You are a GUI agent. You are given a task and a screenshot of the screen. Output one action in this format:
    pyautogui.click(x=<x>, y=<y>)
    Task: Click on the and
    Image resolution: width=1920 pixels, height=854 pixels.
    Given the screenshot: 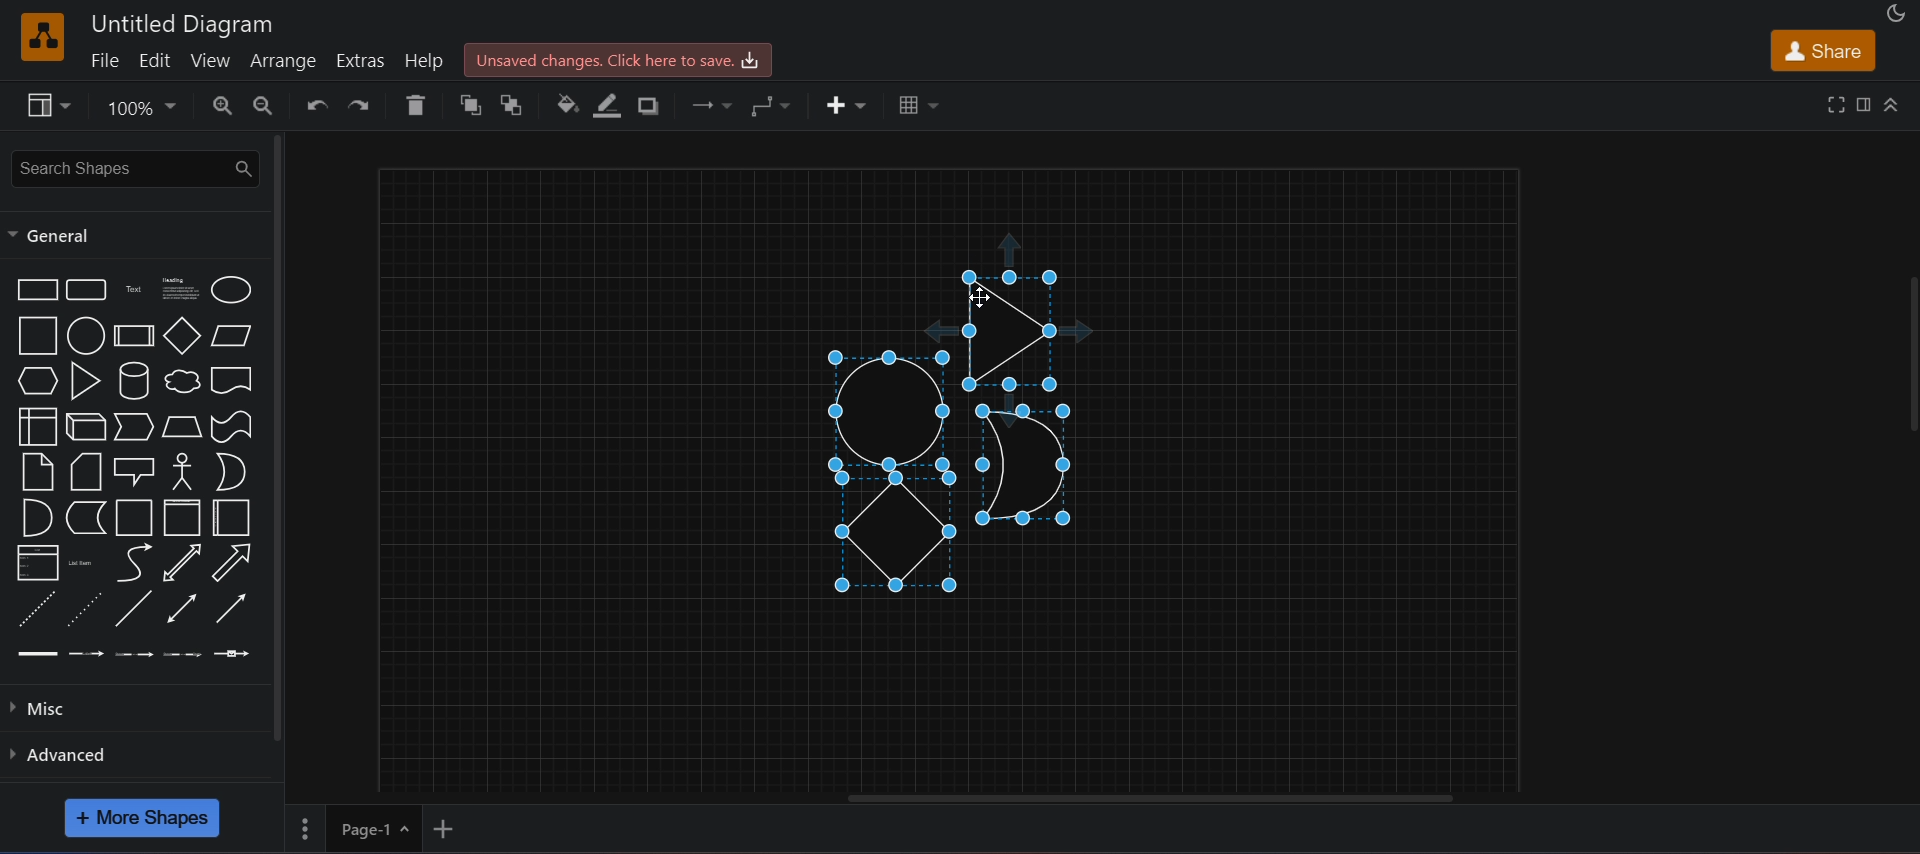 What is the action you would take?
    pyautogui.click(x=35, y=516)
    